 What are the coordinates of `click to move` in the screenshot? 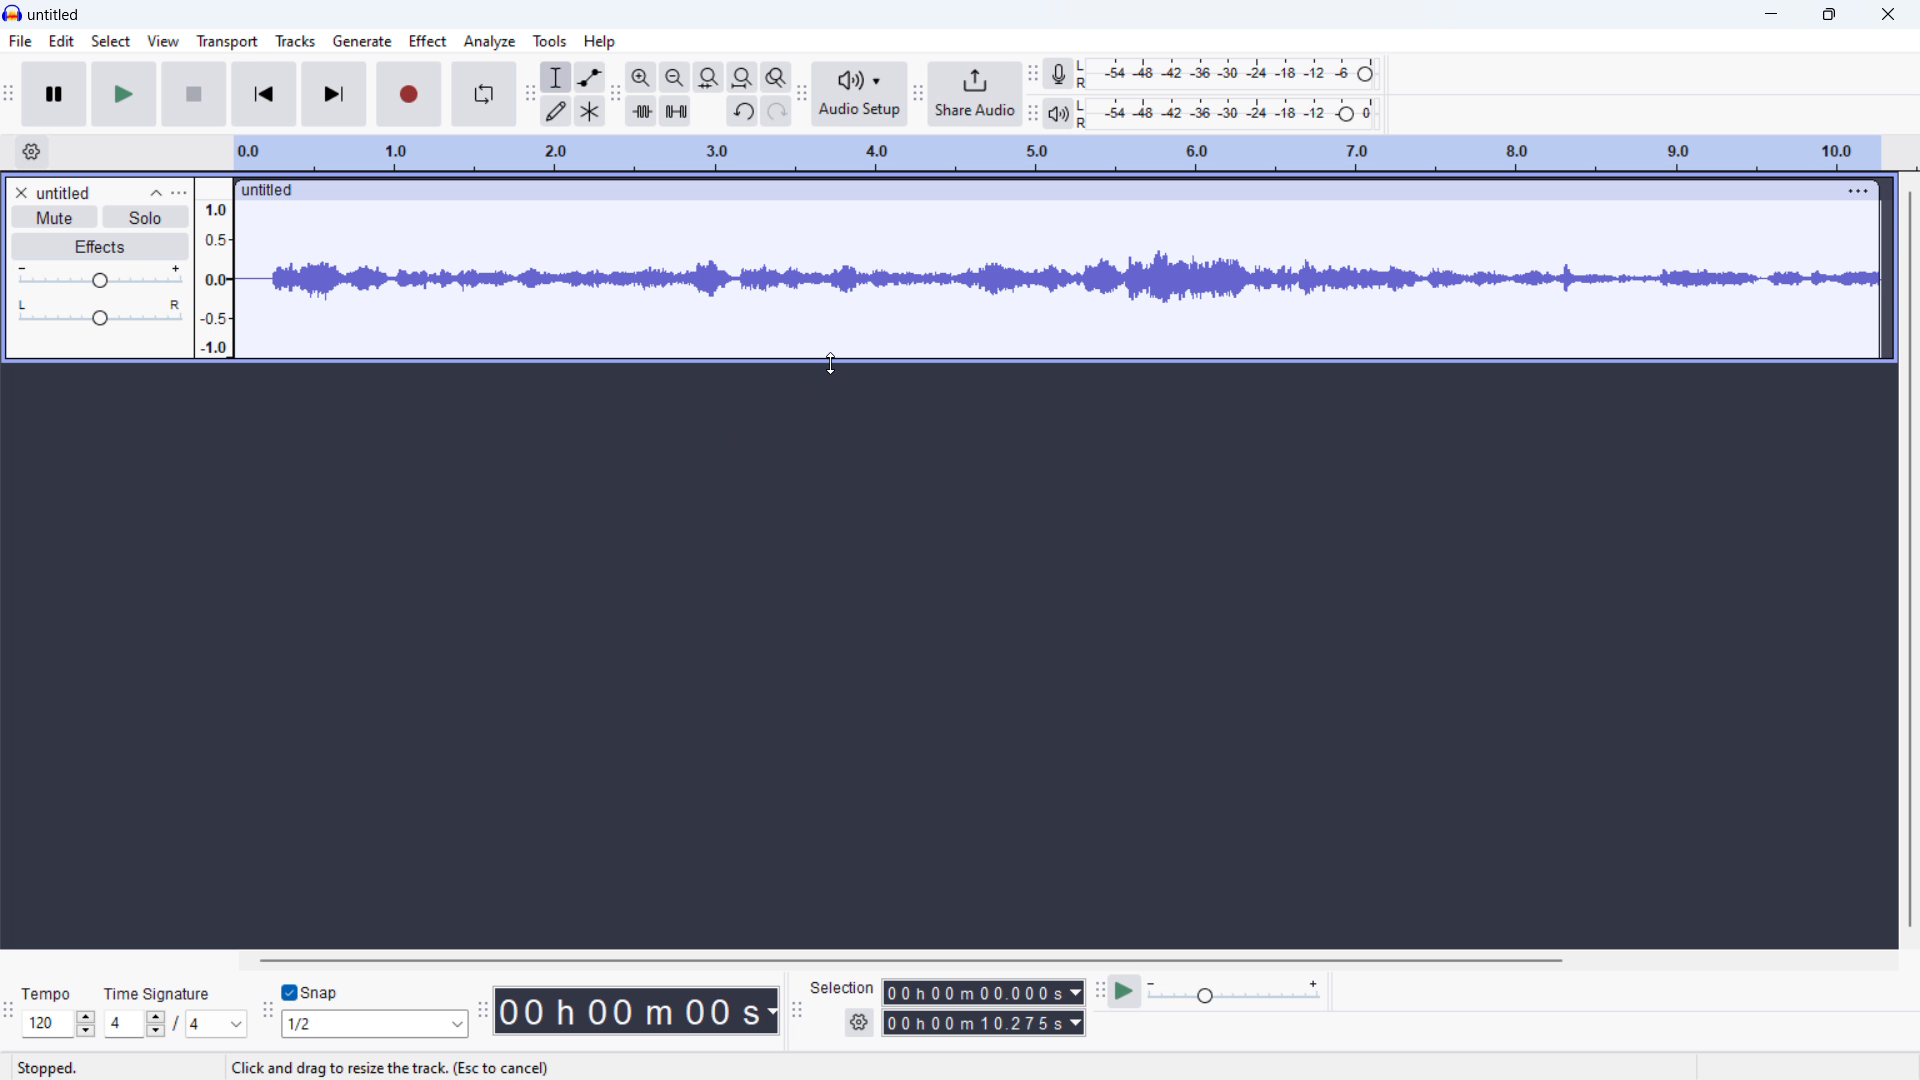 It's located at (1031, 189).